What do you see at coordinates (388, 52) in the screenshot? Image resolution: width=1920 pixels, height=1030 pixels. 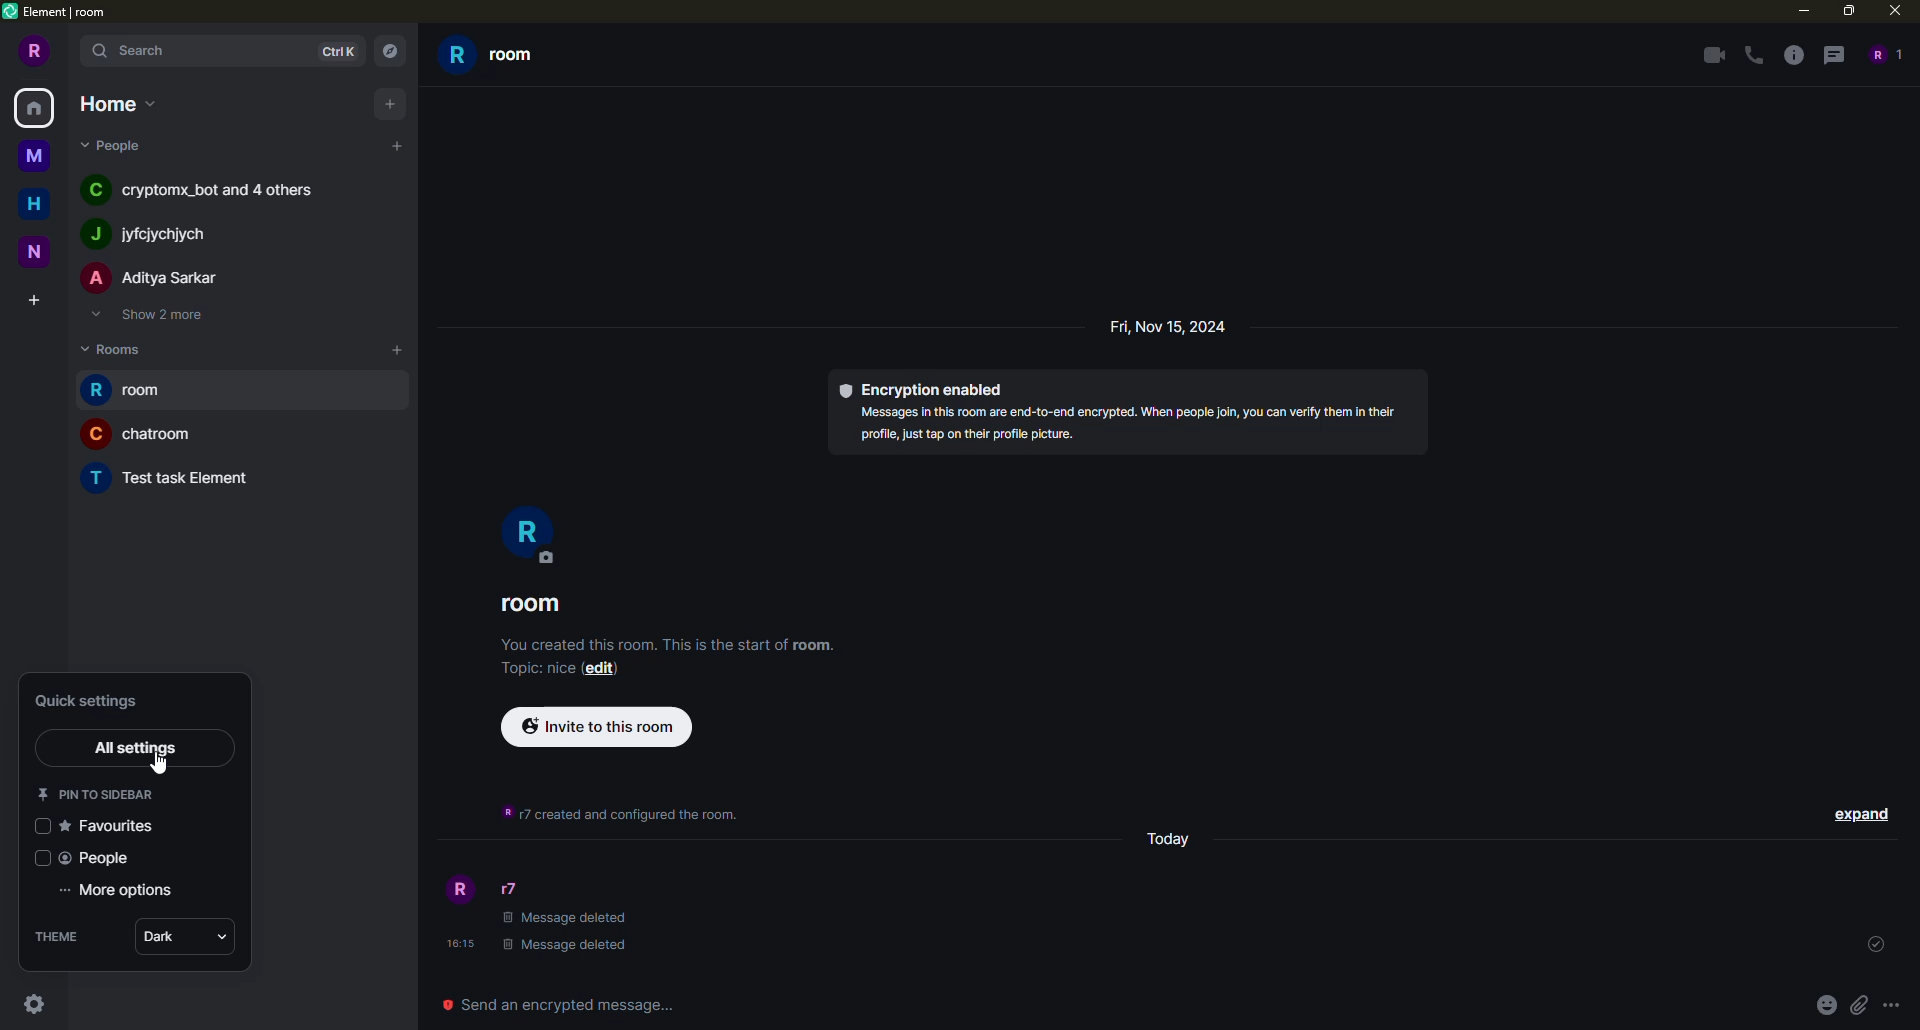 I see `navigator` at bounding box center [388, 52].